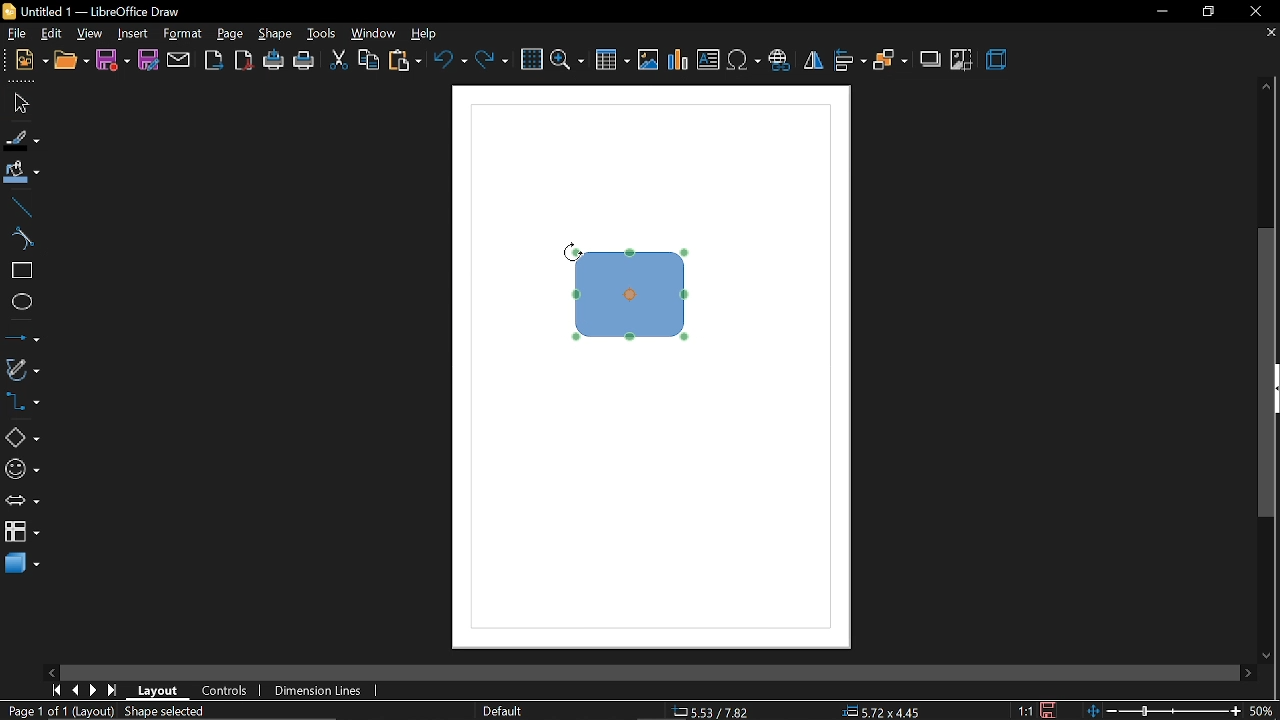  What do you see at coordinates (1049, 710) in the screenshot?
I see `save` at bounding box center [1049, 710].